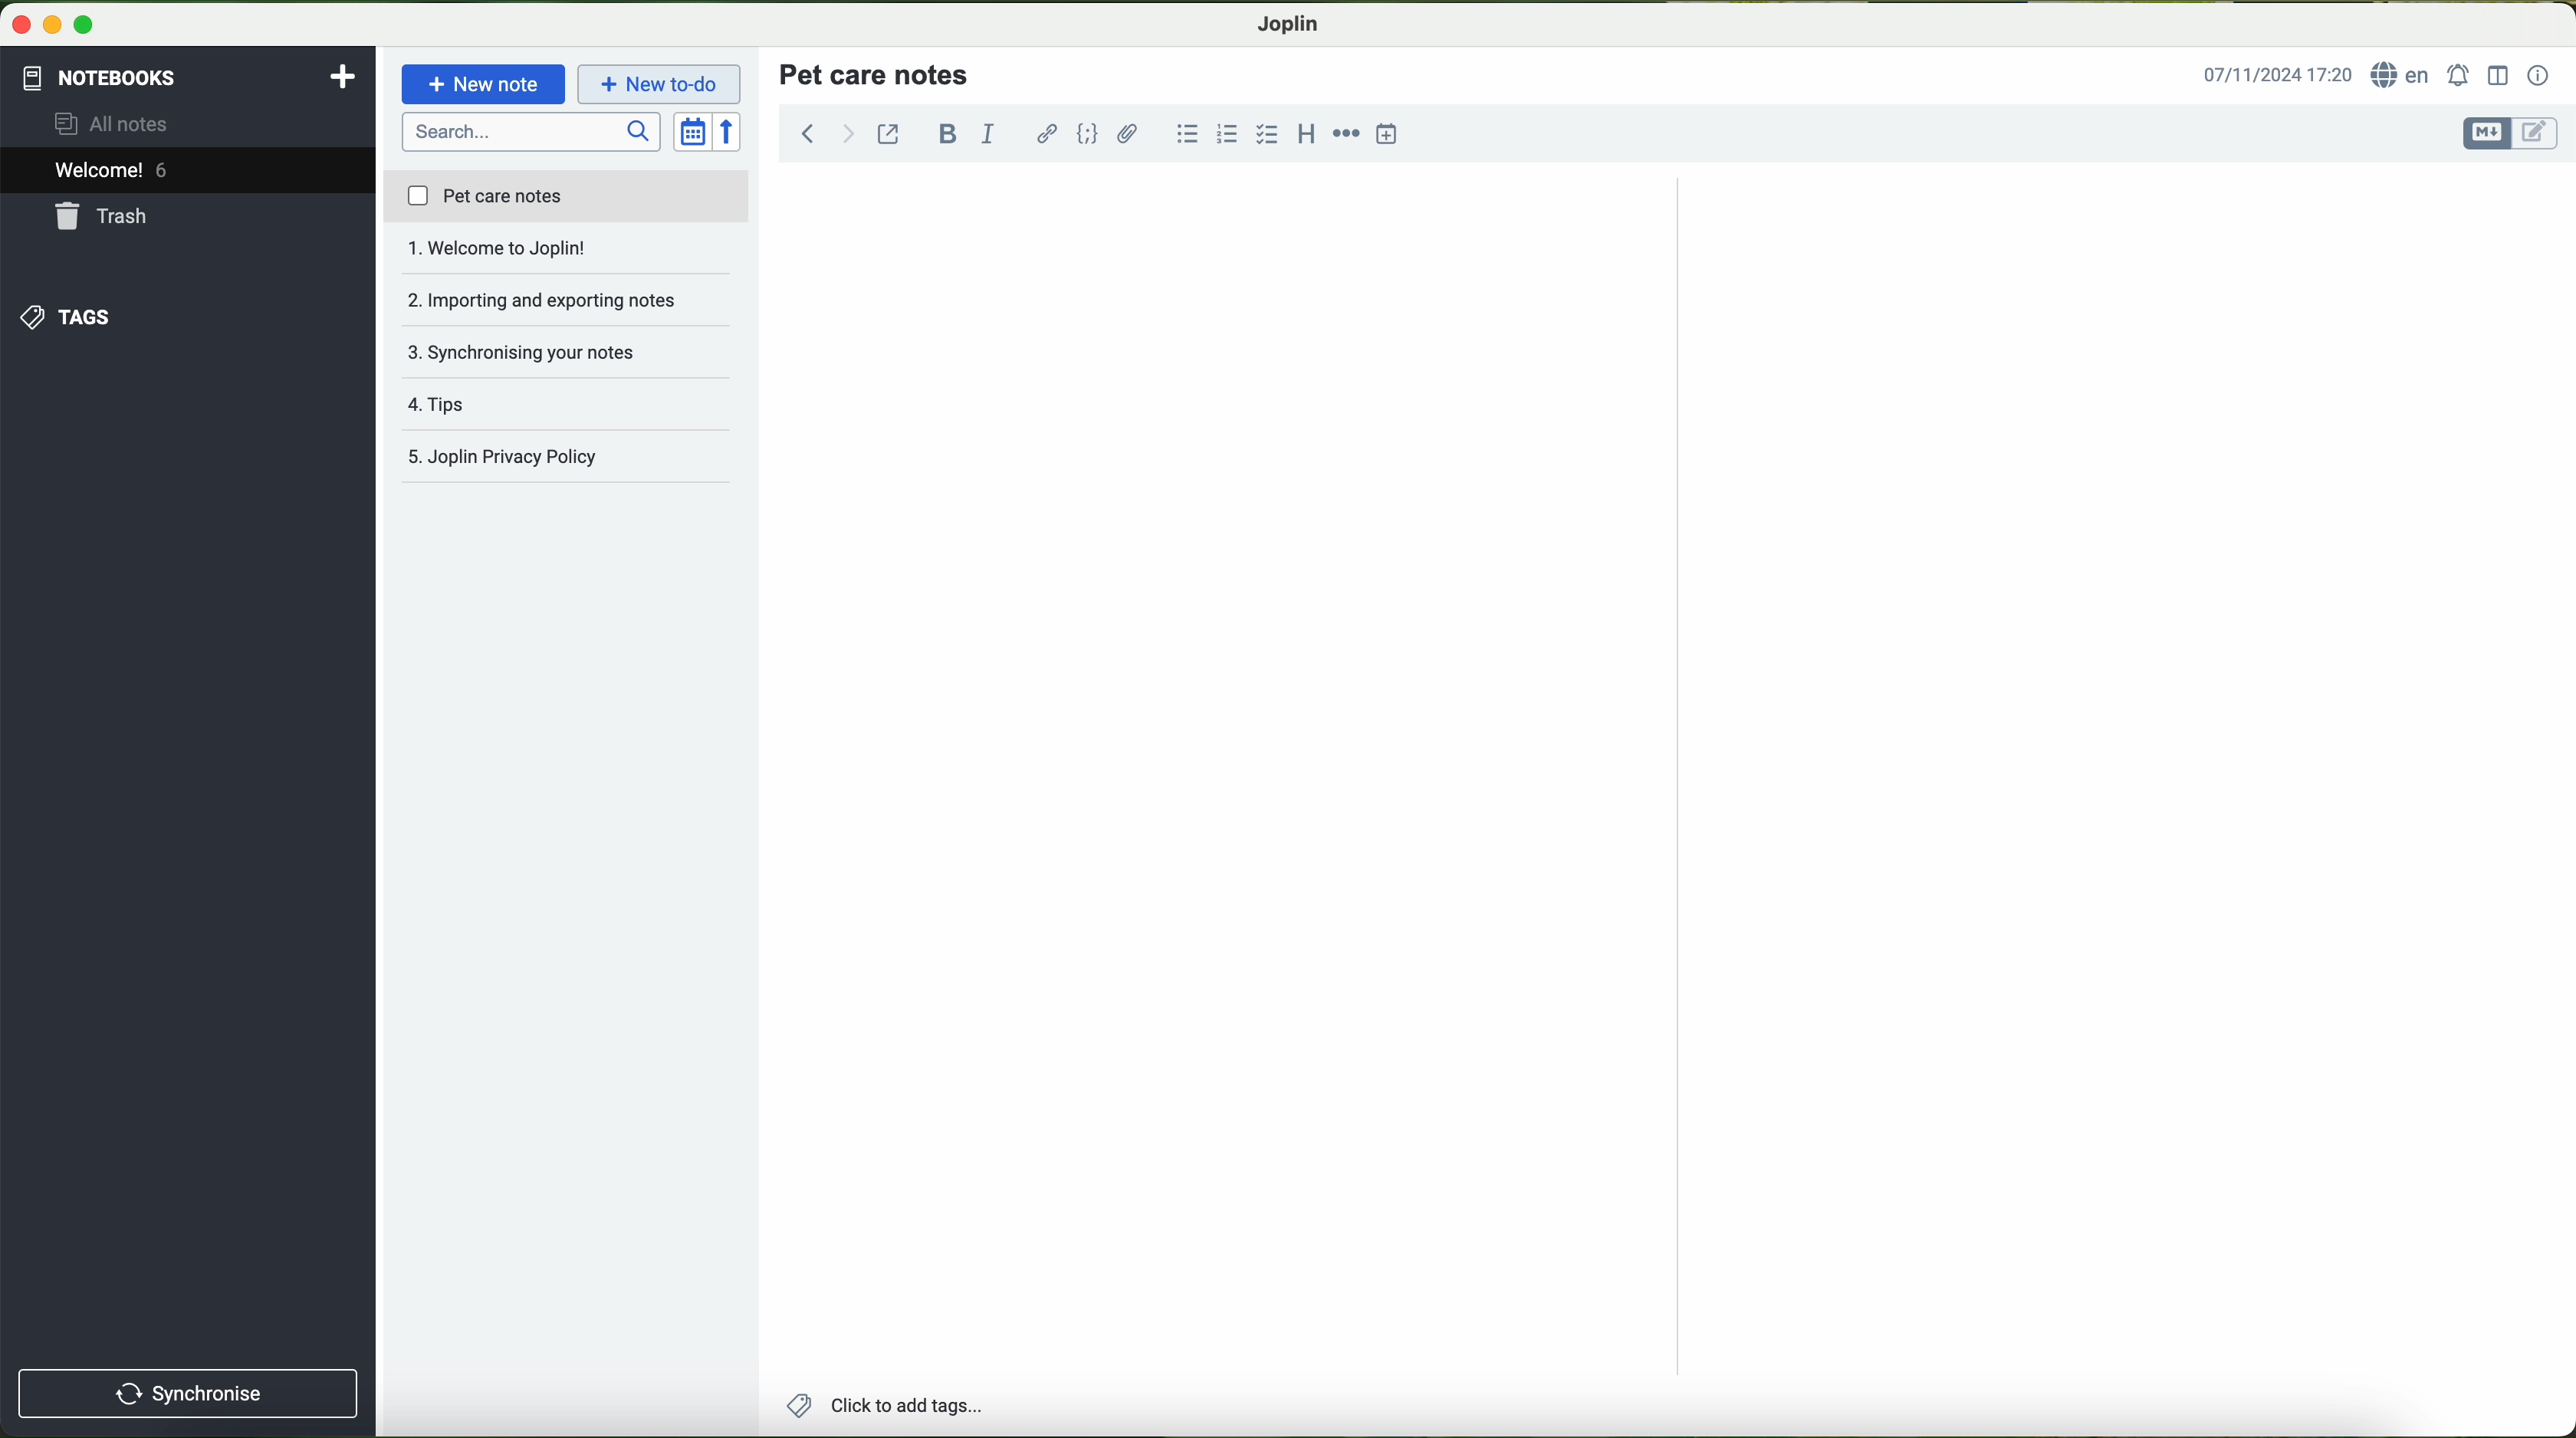 The image size is (2576, 1438). What do you see at coordinates (1128, 133) in the screenshot?
I see `attach file` at bounding box center [1128, 133].